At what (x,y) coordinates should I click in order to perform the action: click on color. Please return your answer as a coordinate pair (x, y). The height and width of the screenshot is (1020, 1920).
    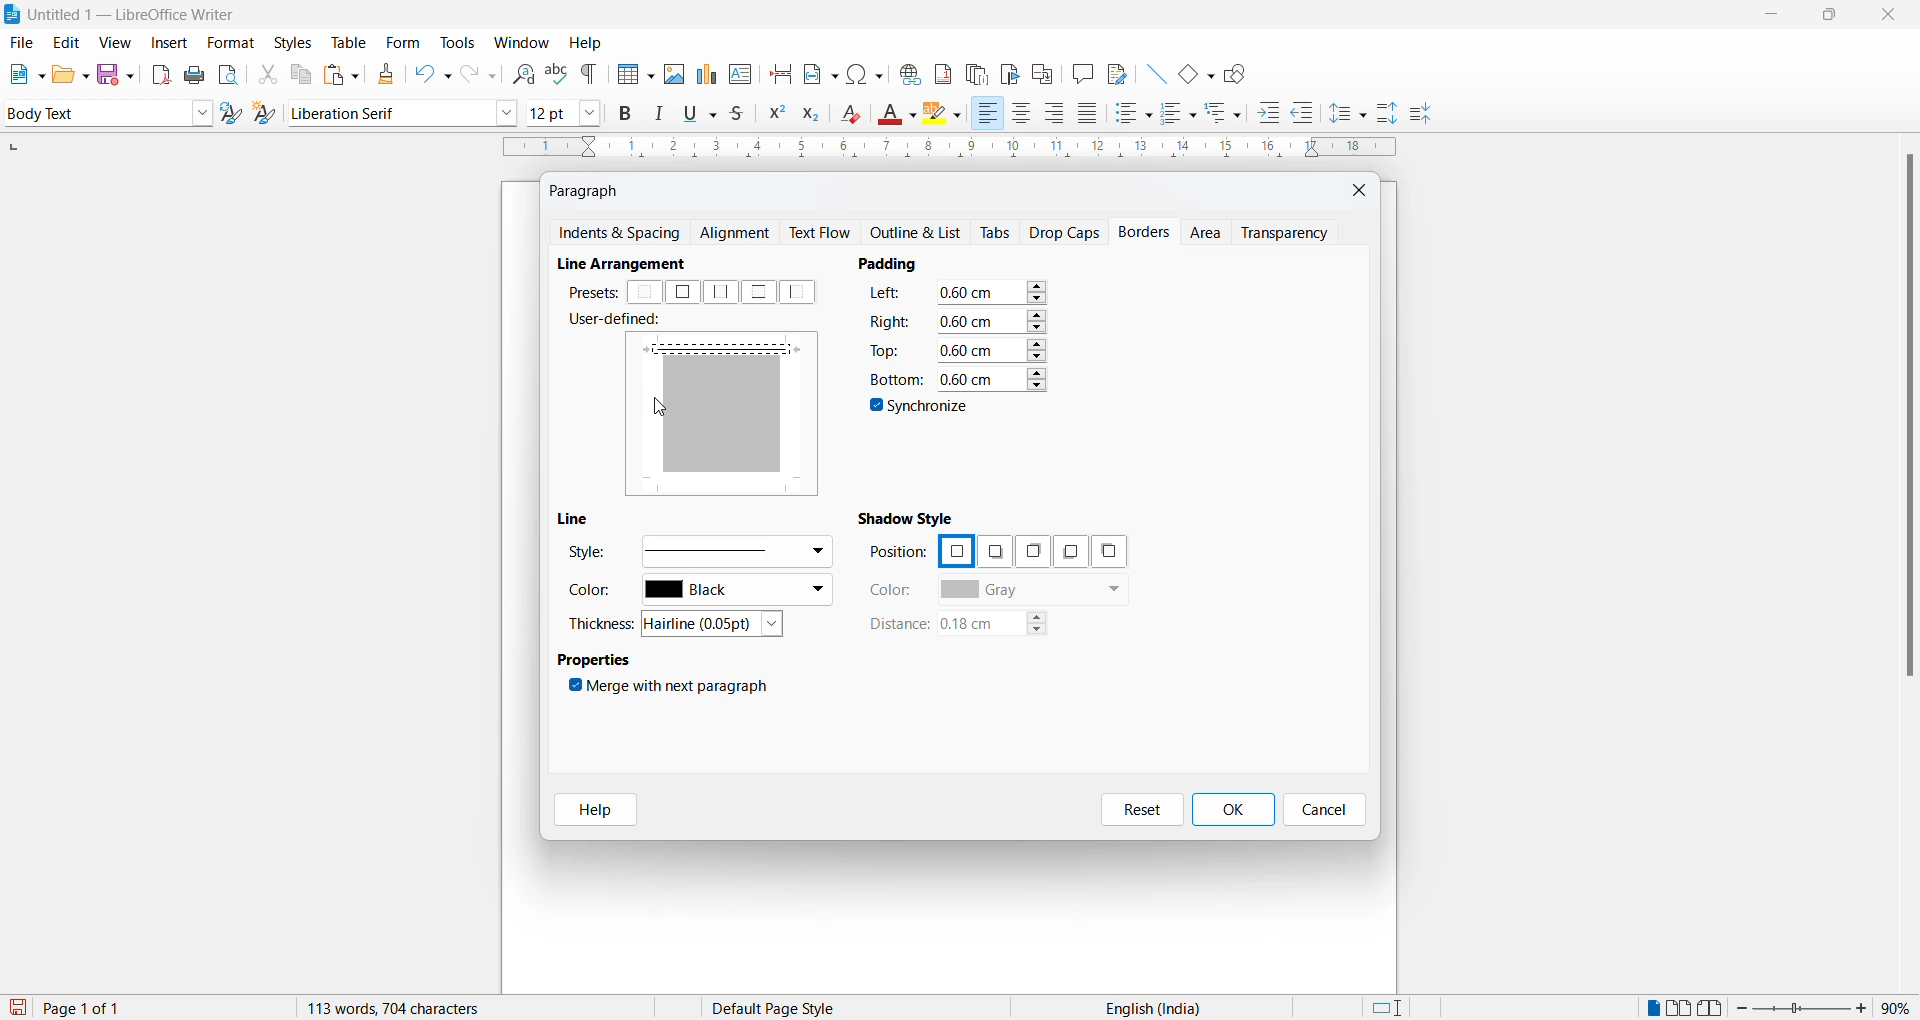
    Looking at the image, I should click on (596, 594).